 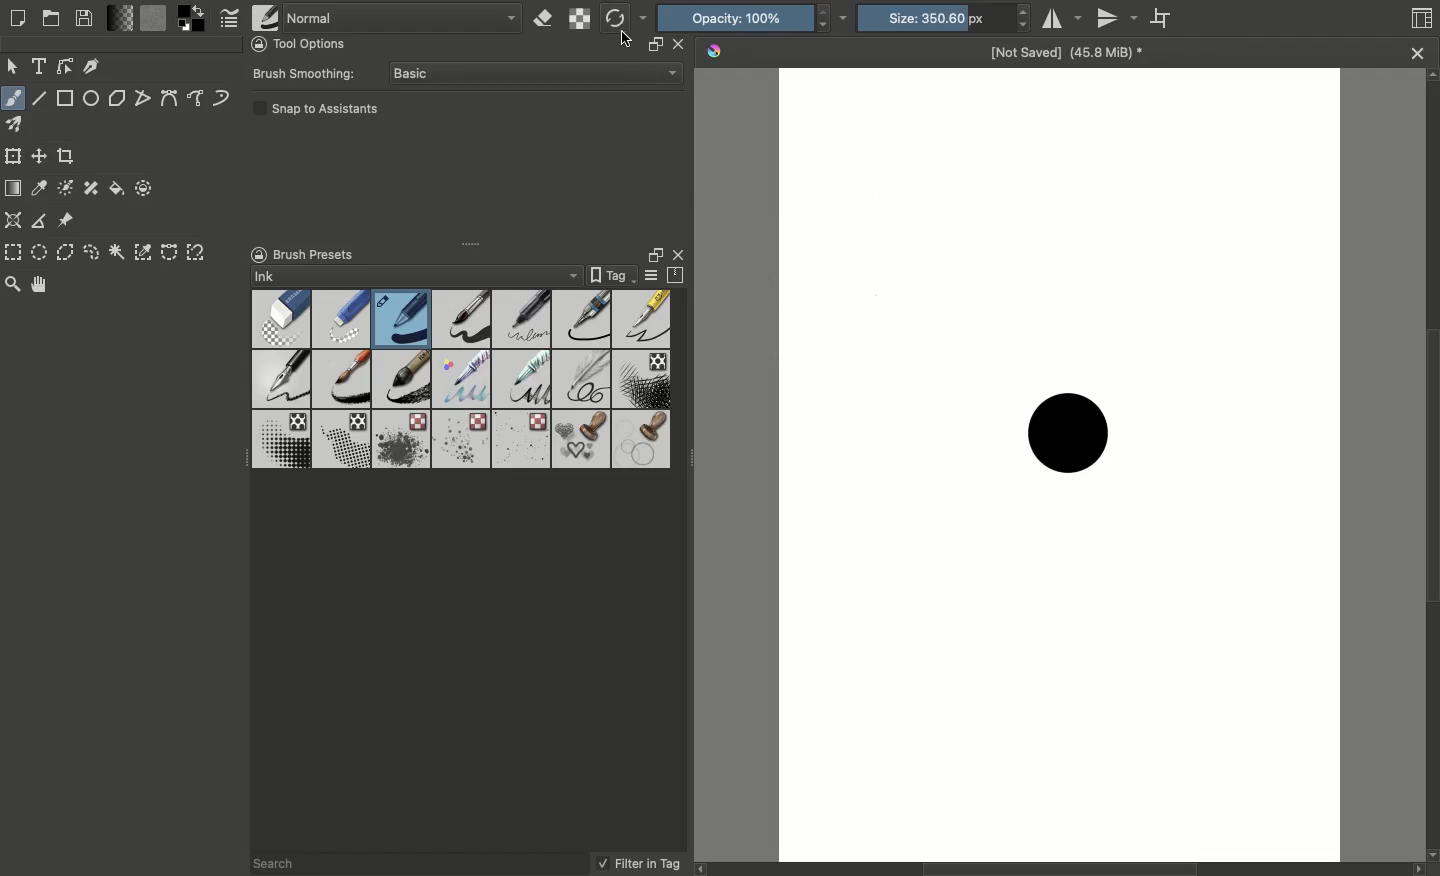 What do you see at coordinates (40, 158) in the screenshot?
I see `Move a layer` at bounding box center [40, 158].